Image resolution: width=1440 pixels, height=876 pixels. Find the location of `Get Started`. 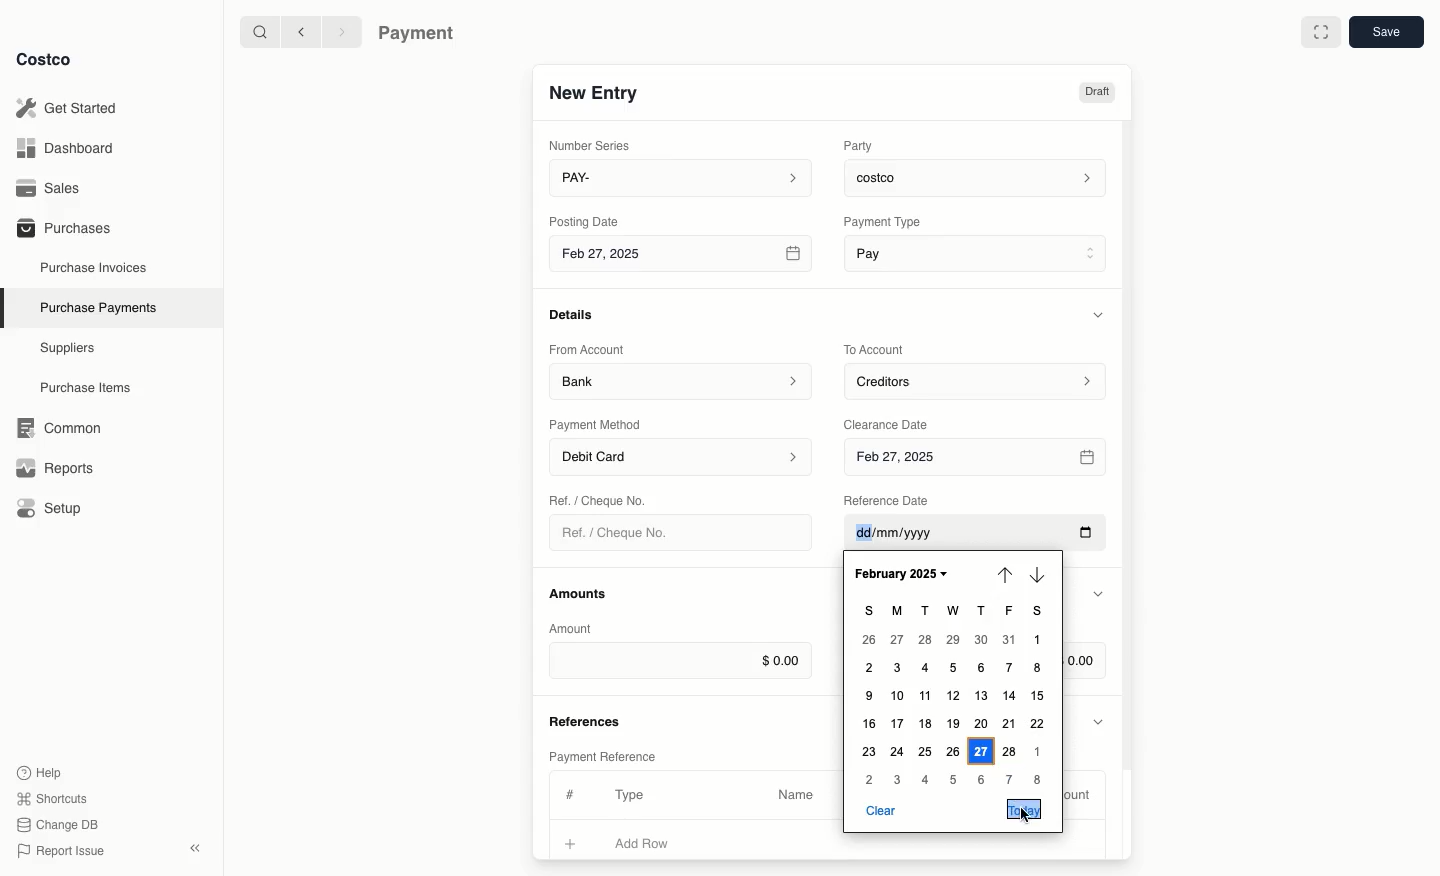

Get Started is located at coordinates (71, 108).